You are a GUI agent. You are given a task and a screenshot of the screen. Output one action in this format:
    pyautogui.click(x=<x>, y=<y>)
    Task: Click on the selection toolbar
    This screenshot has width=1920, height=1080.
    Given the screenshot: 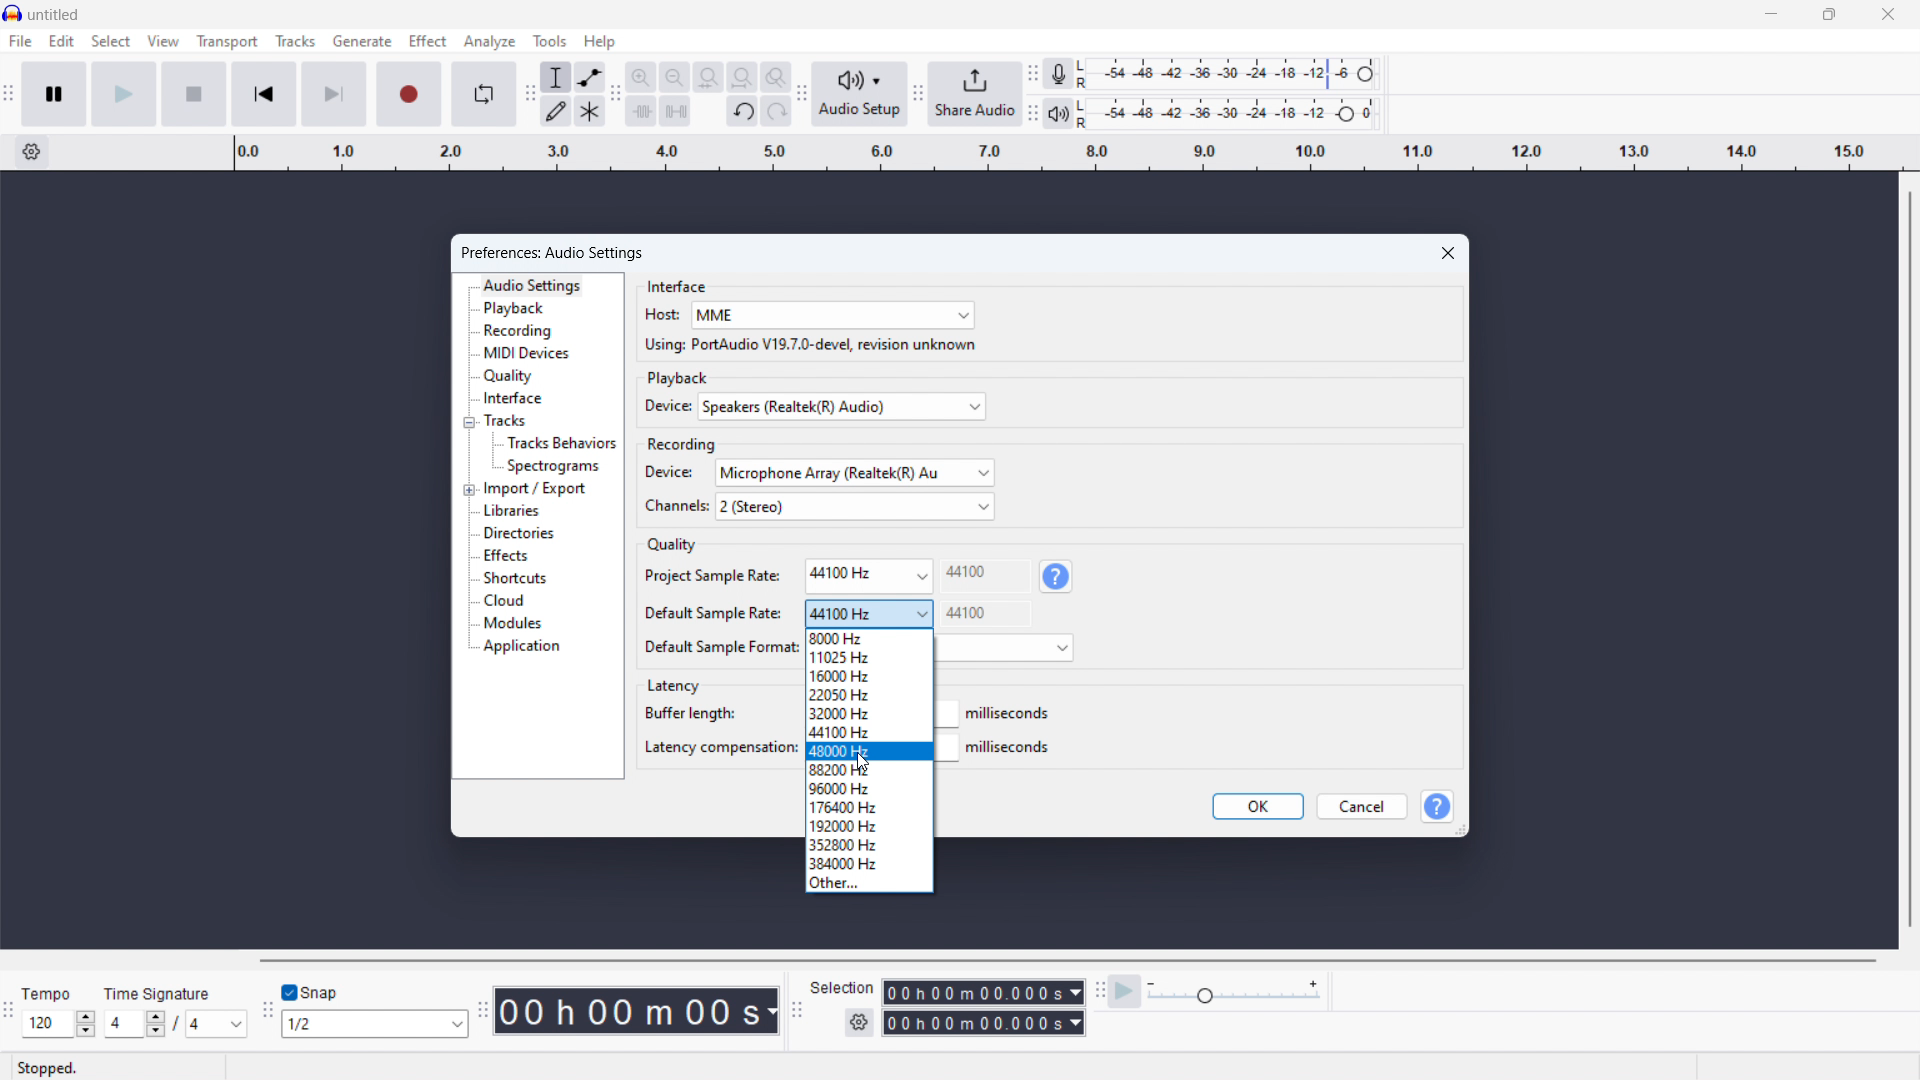 What is the action you would take?
    pyautogui.click(x=797, y=1012)
    